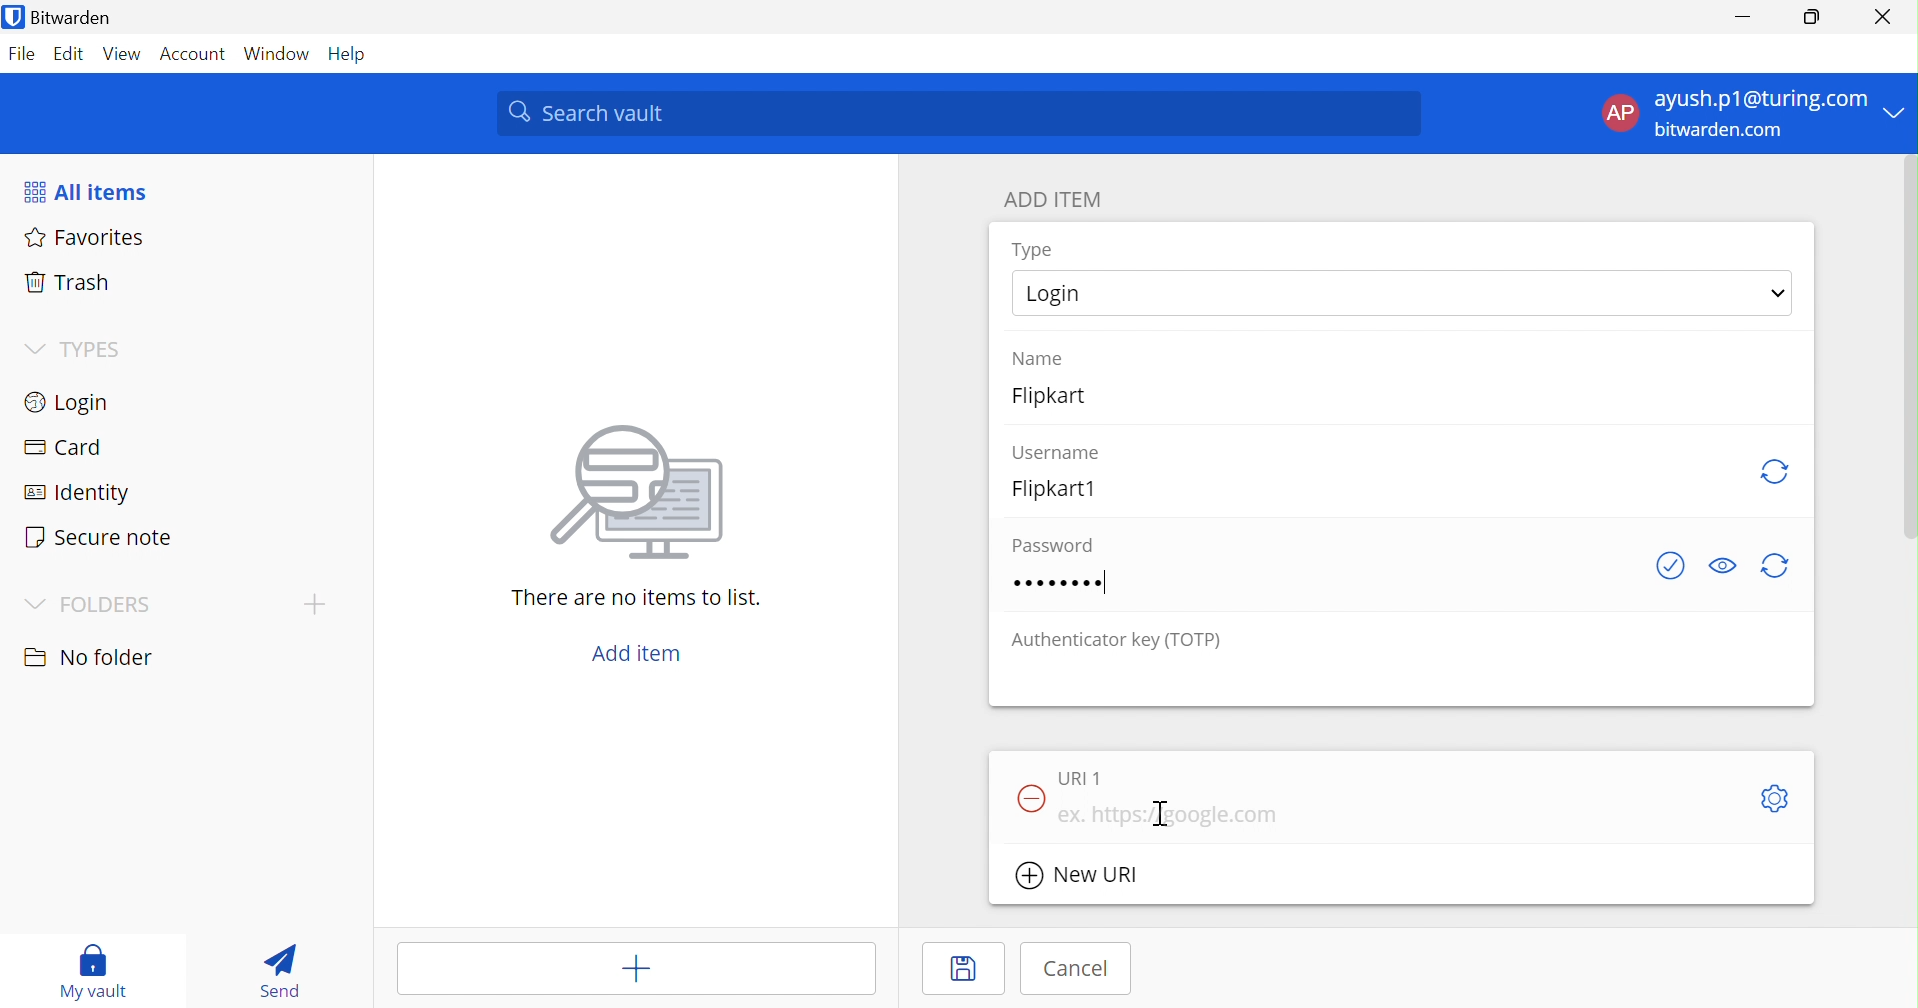 This screenshot has width=1918, height=1008. I want to click on Drop Down, so click(1778, 291).